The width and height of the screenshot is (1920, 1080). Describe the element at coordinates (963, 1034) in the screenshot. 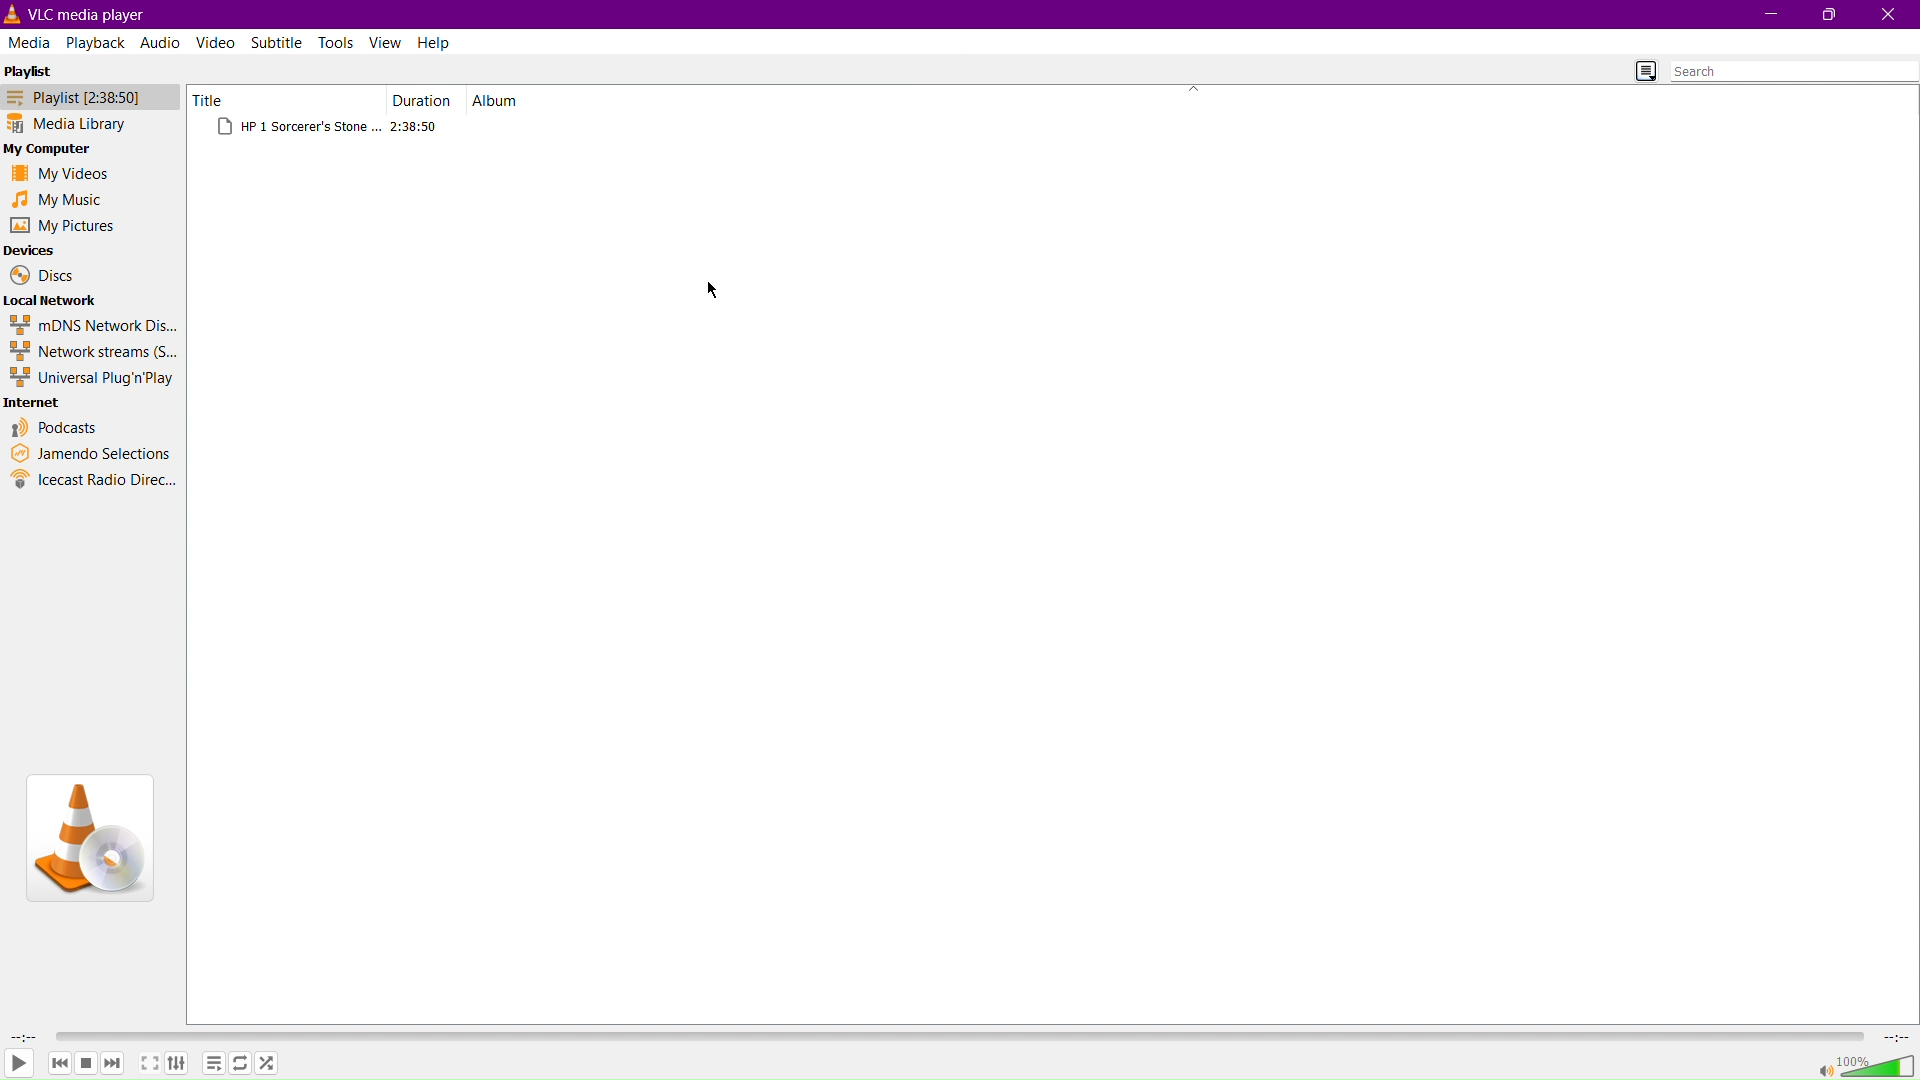

I see `Timeline` at that location.